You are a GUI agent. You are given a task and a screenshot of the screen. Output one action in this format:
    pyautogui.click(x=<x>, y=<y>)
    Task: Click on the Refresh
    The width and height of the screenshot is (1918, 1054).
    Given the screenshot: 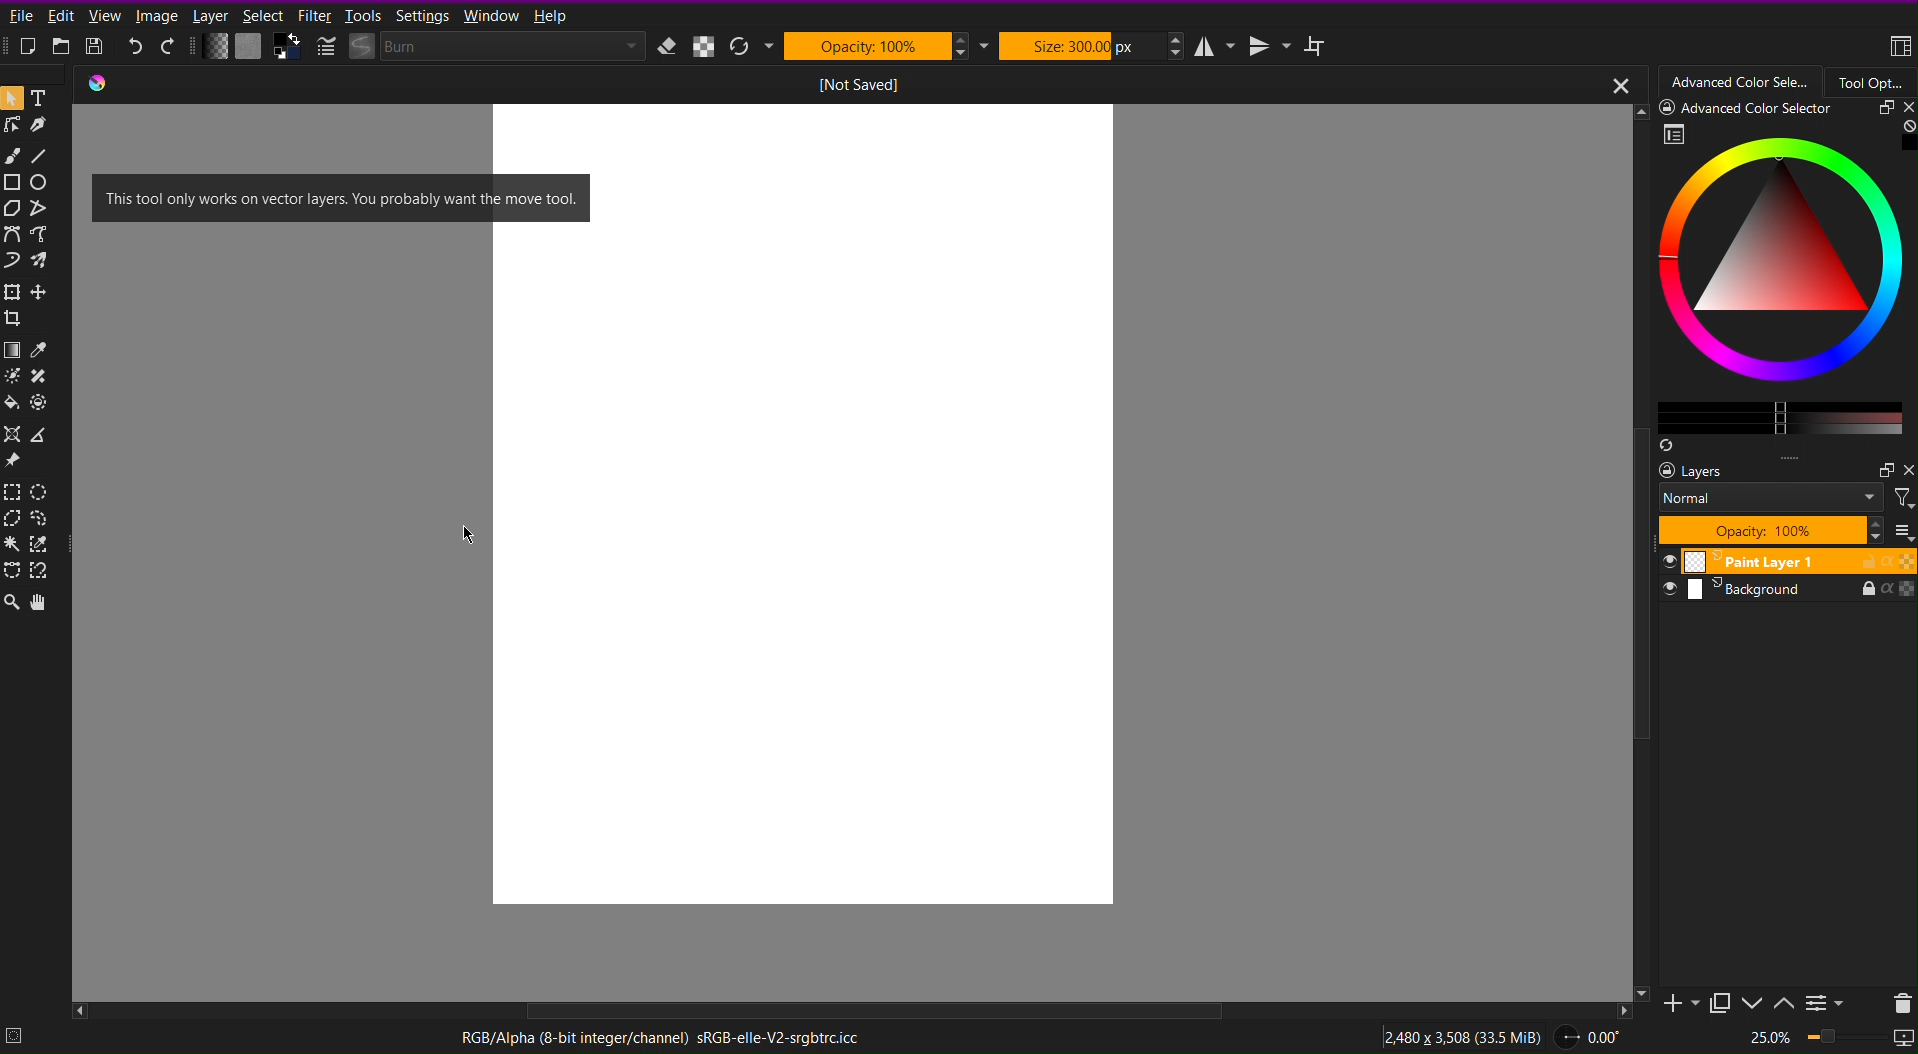 What is the action you would take?
    pyautogui.click(x=746, y=46)
    